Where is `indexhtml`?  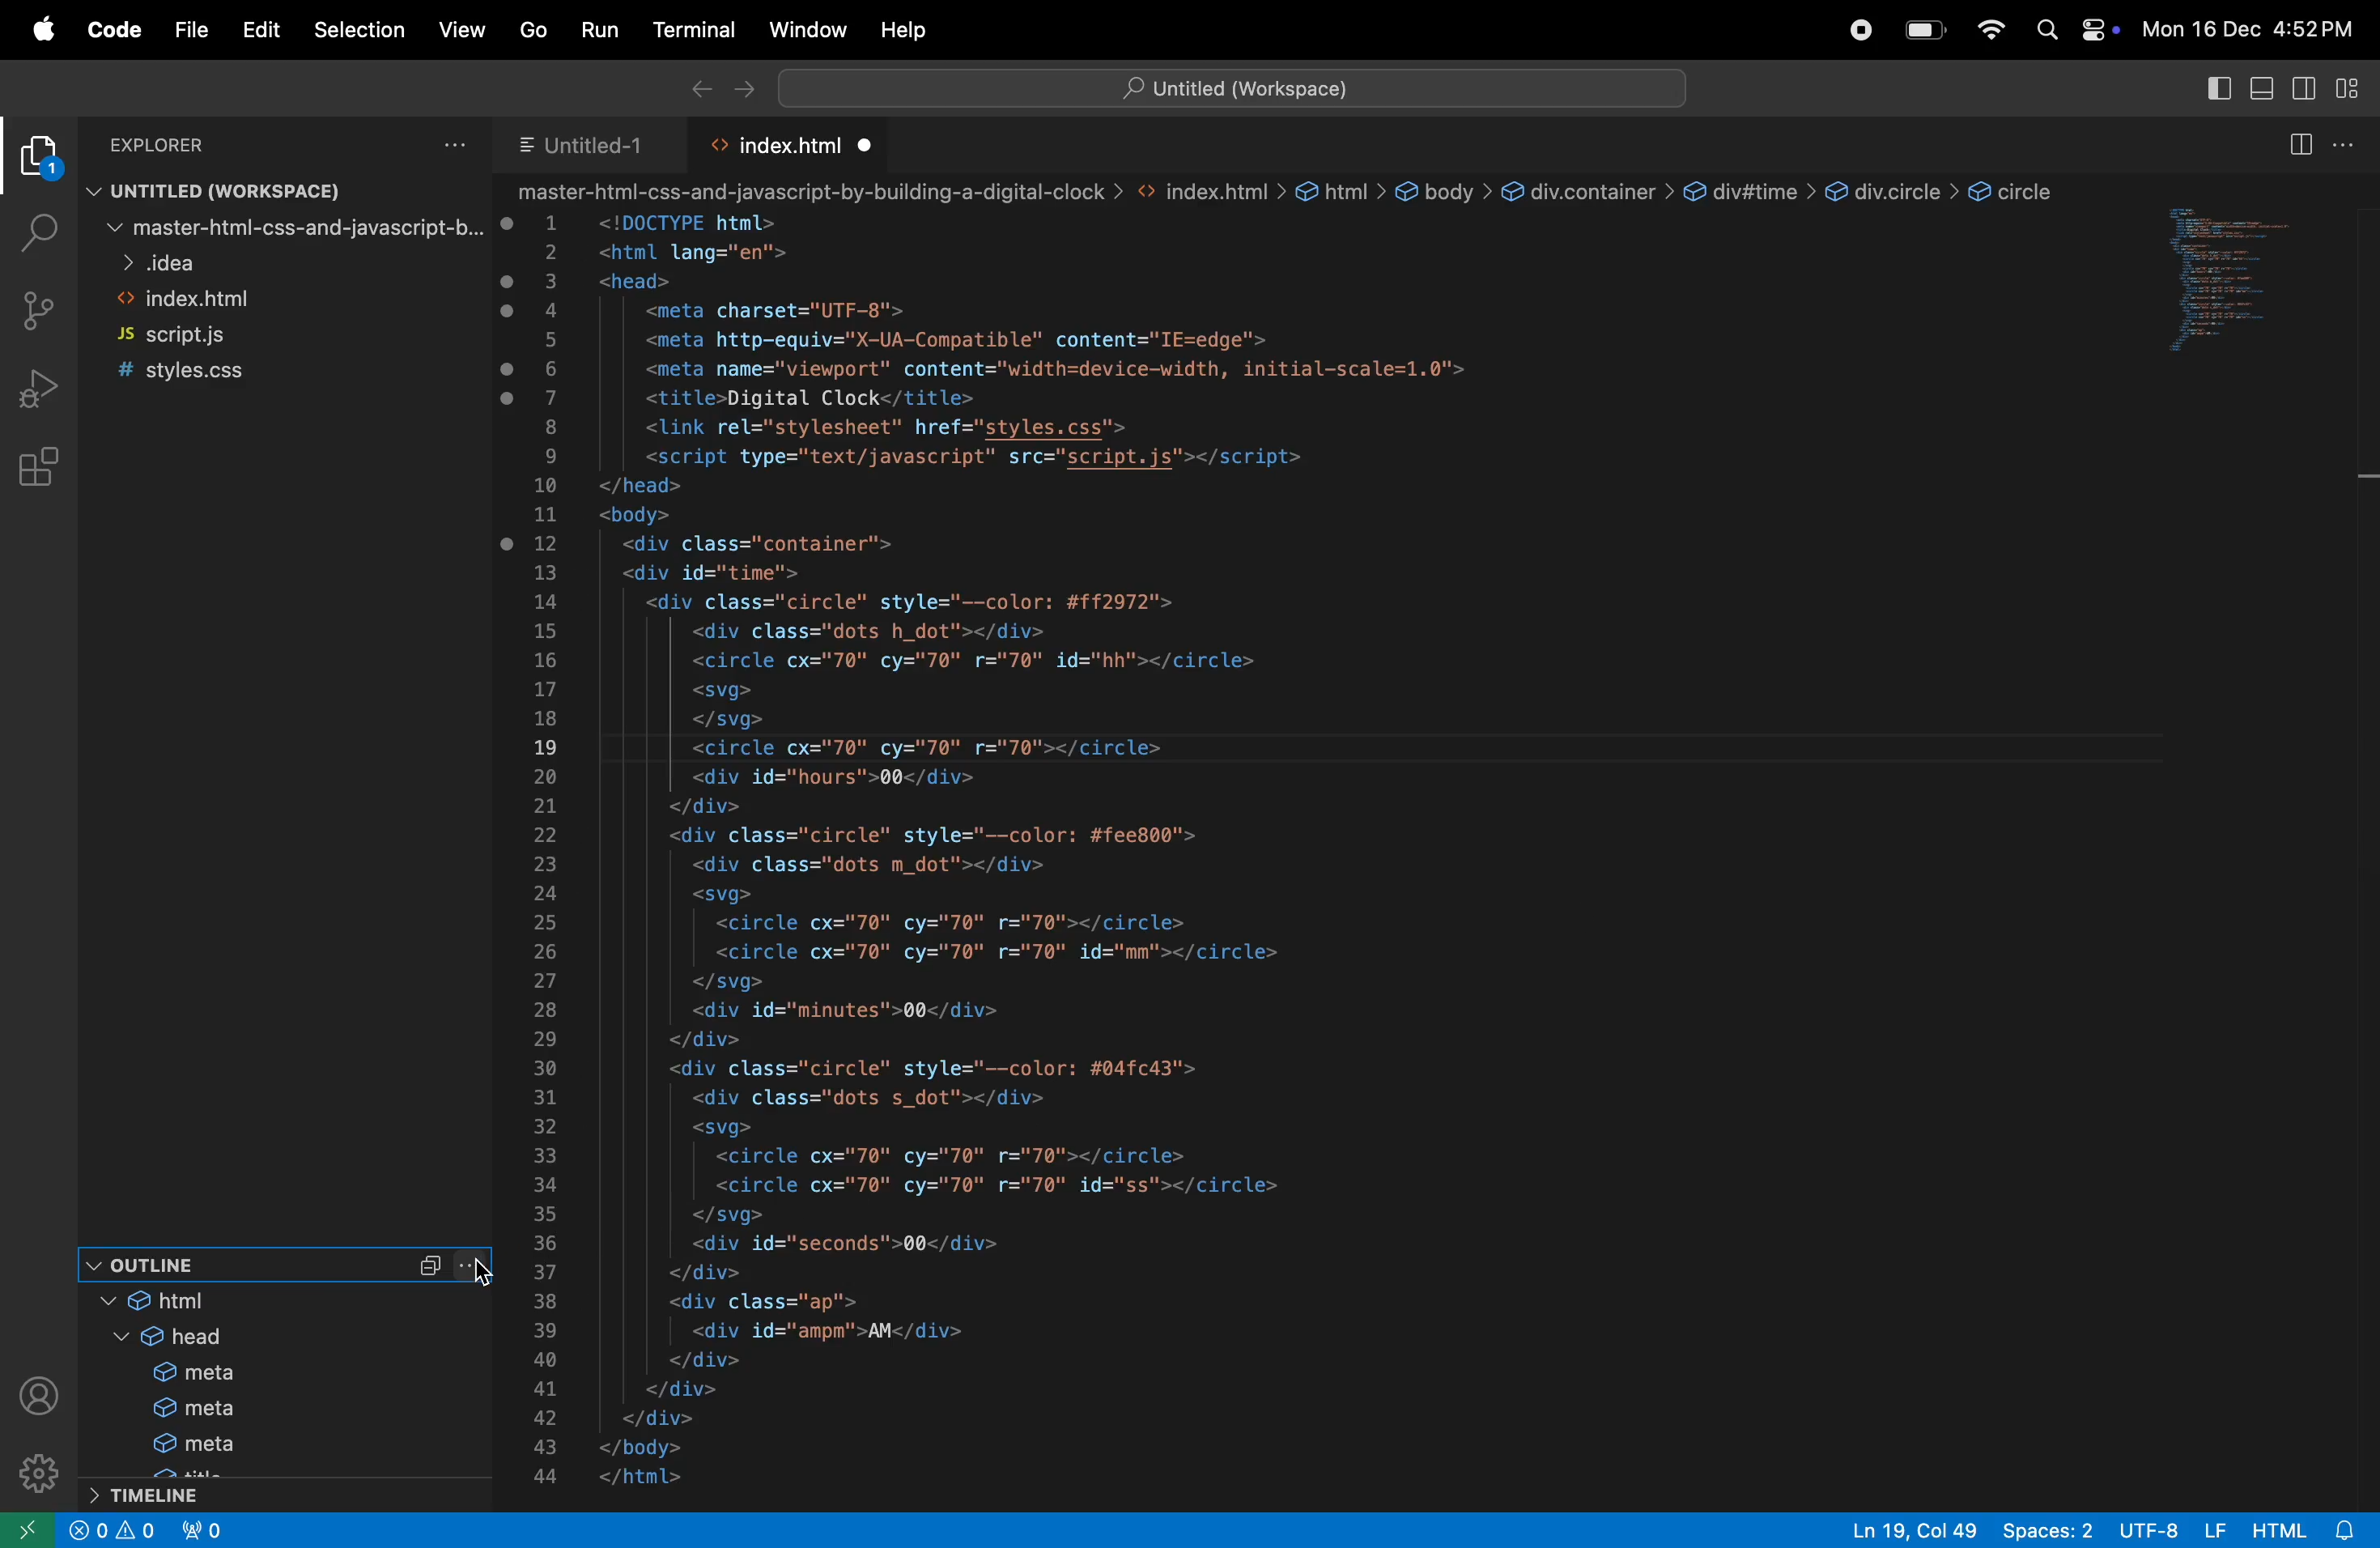 indexhtml is located at coordinates (288, 300).